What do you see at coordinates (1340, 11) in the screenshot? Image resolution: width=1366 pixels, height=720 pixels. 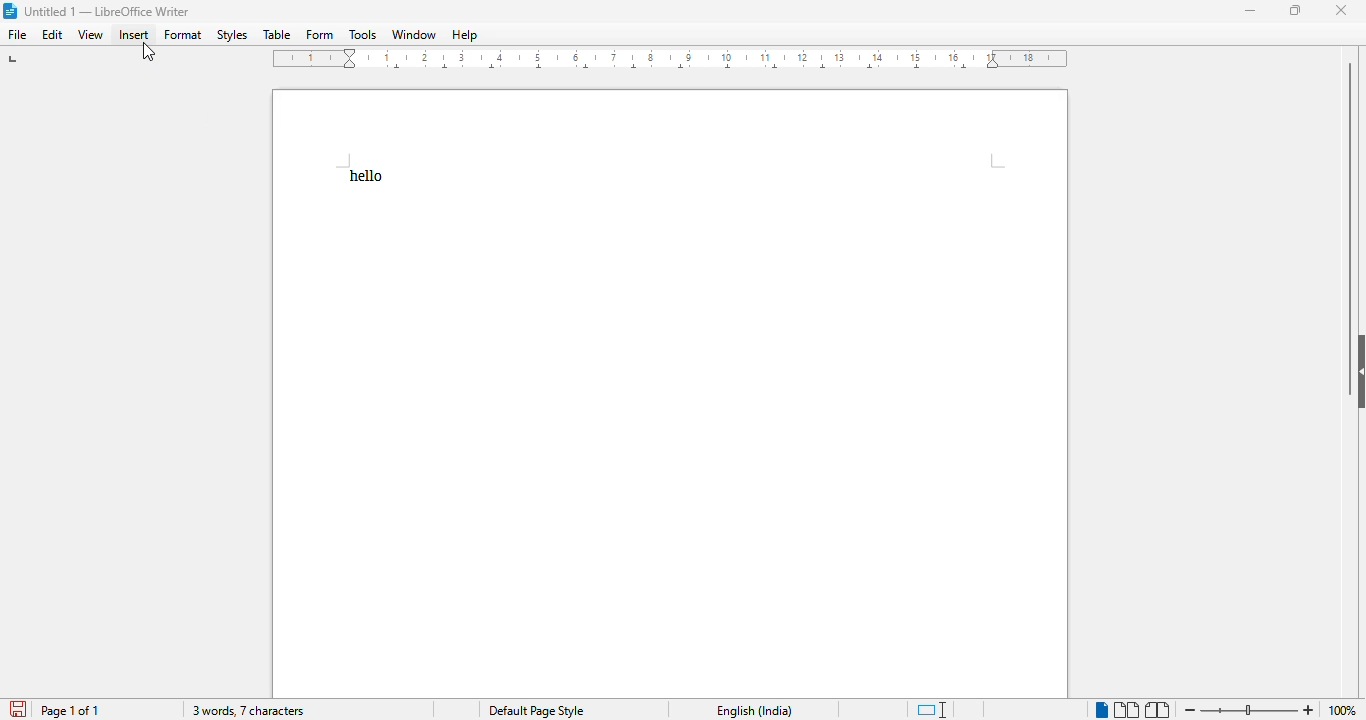 I see `close` at bounding box center [1340, 11].